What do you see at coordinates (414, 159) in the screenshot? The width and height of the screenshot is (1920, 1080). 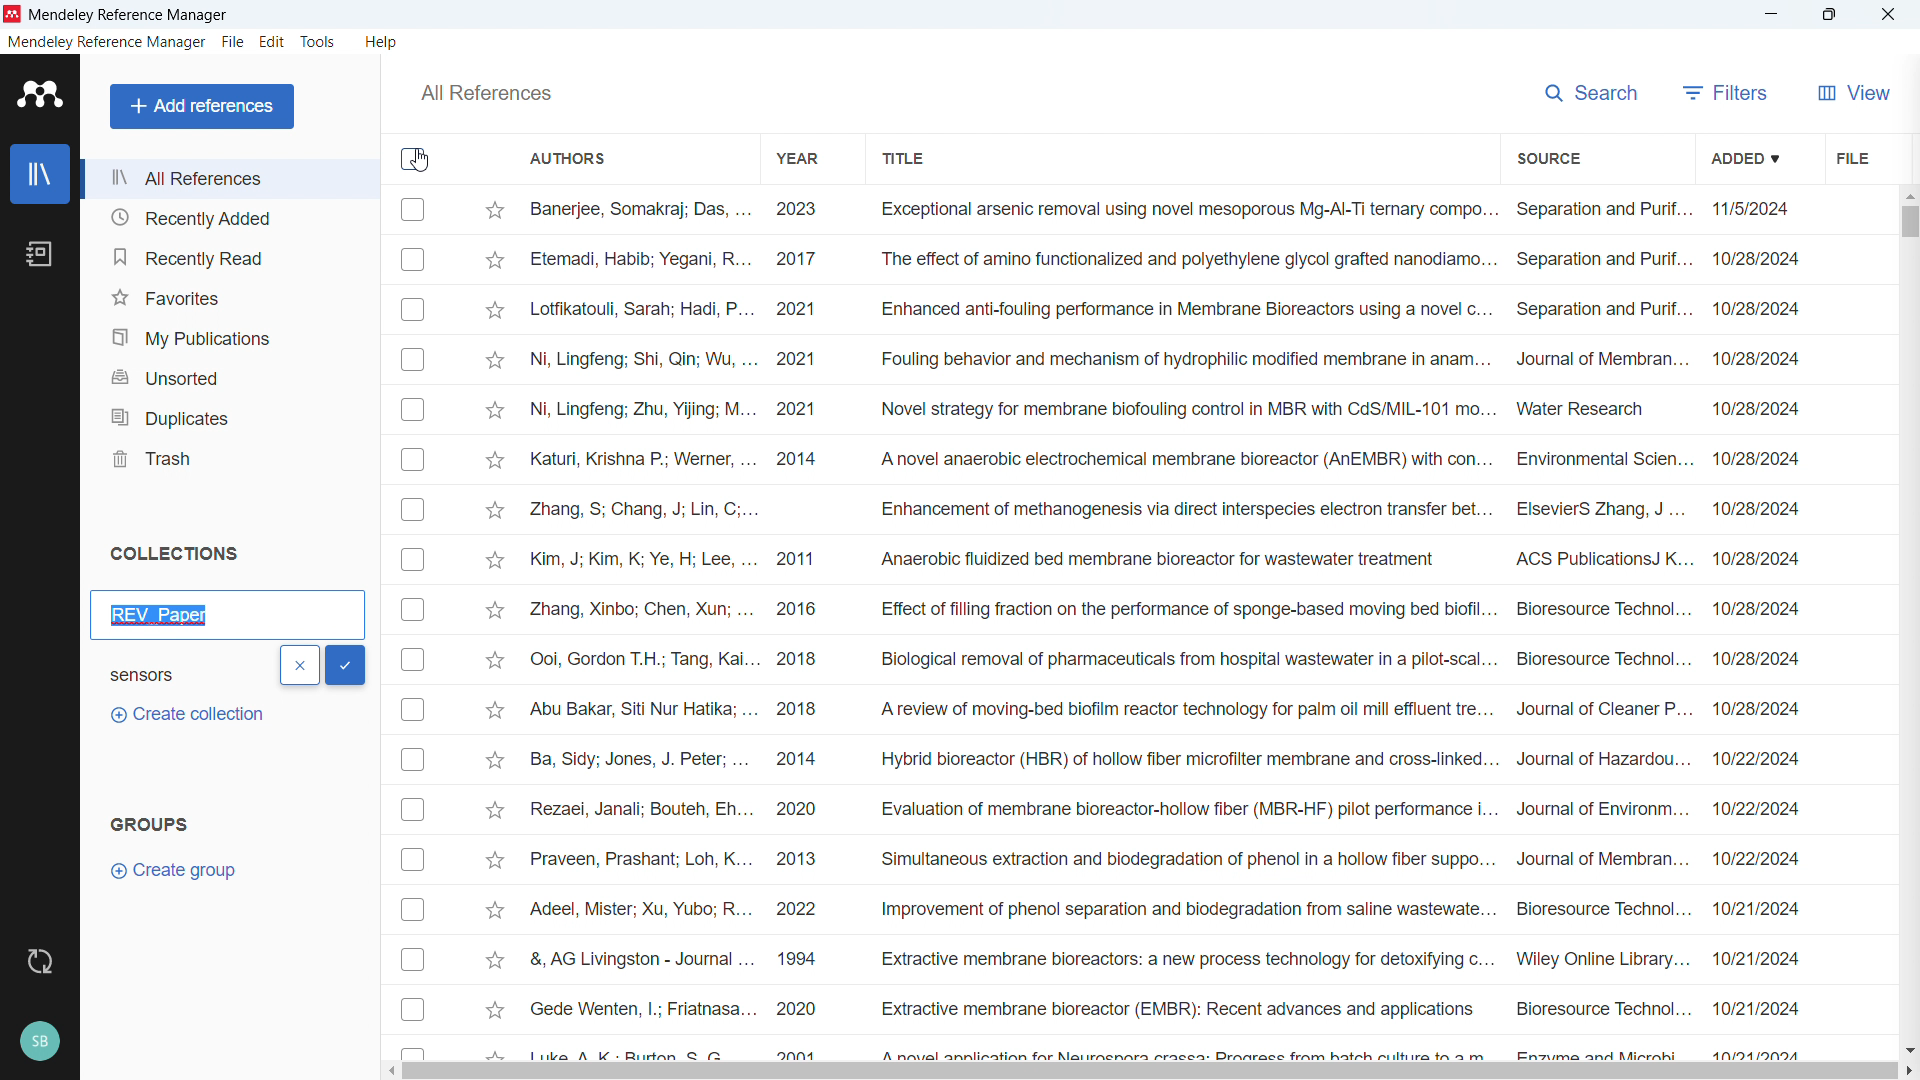 I see `Select all entries ` at bounding box center [414, 159].